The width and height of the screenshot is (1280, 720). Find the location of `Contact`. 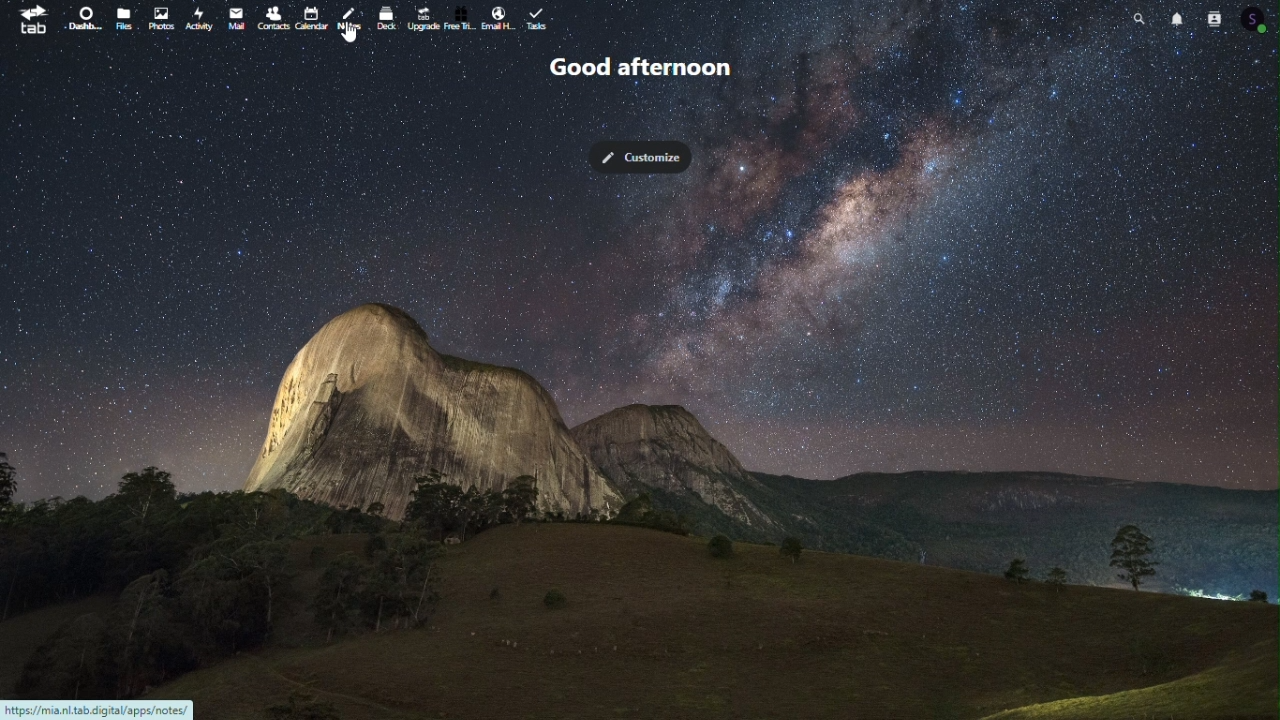

Contact is located at coordinates (1214, 15).